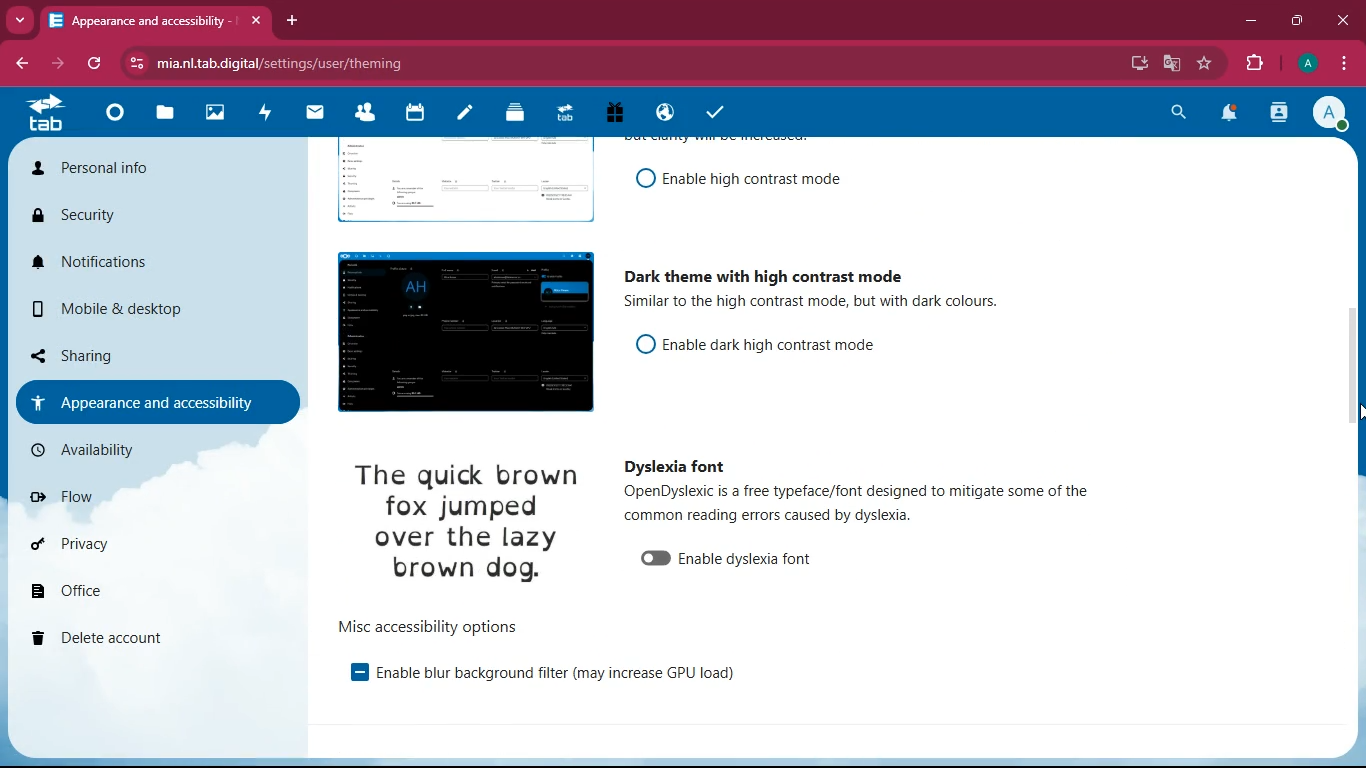  Describe the element at coordinates (54, 65) in the screenshot. I see `forward` at that location.